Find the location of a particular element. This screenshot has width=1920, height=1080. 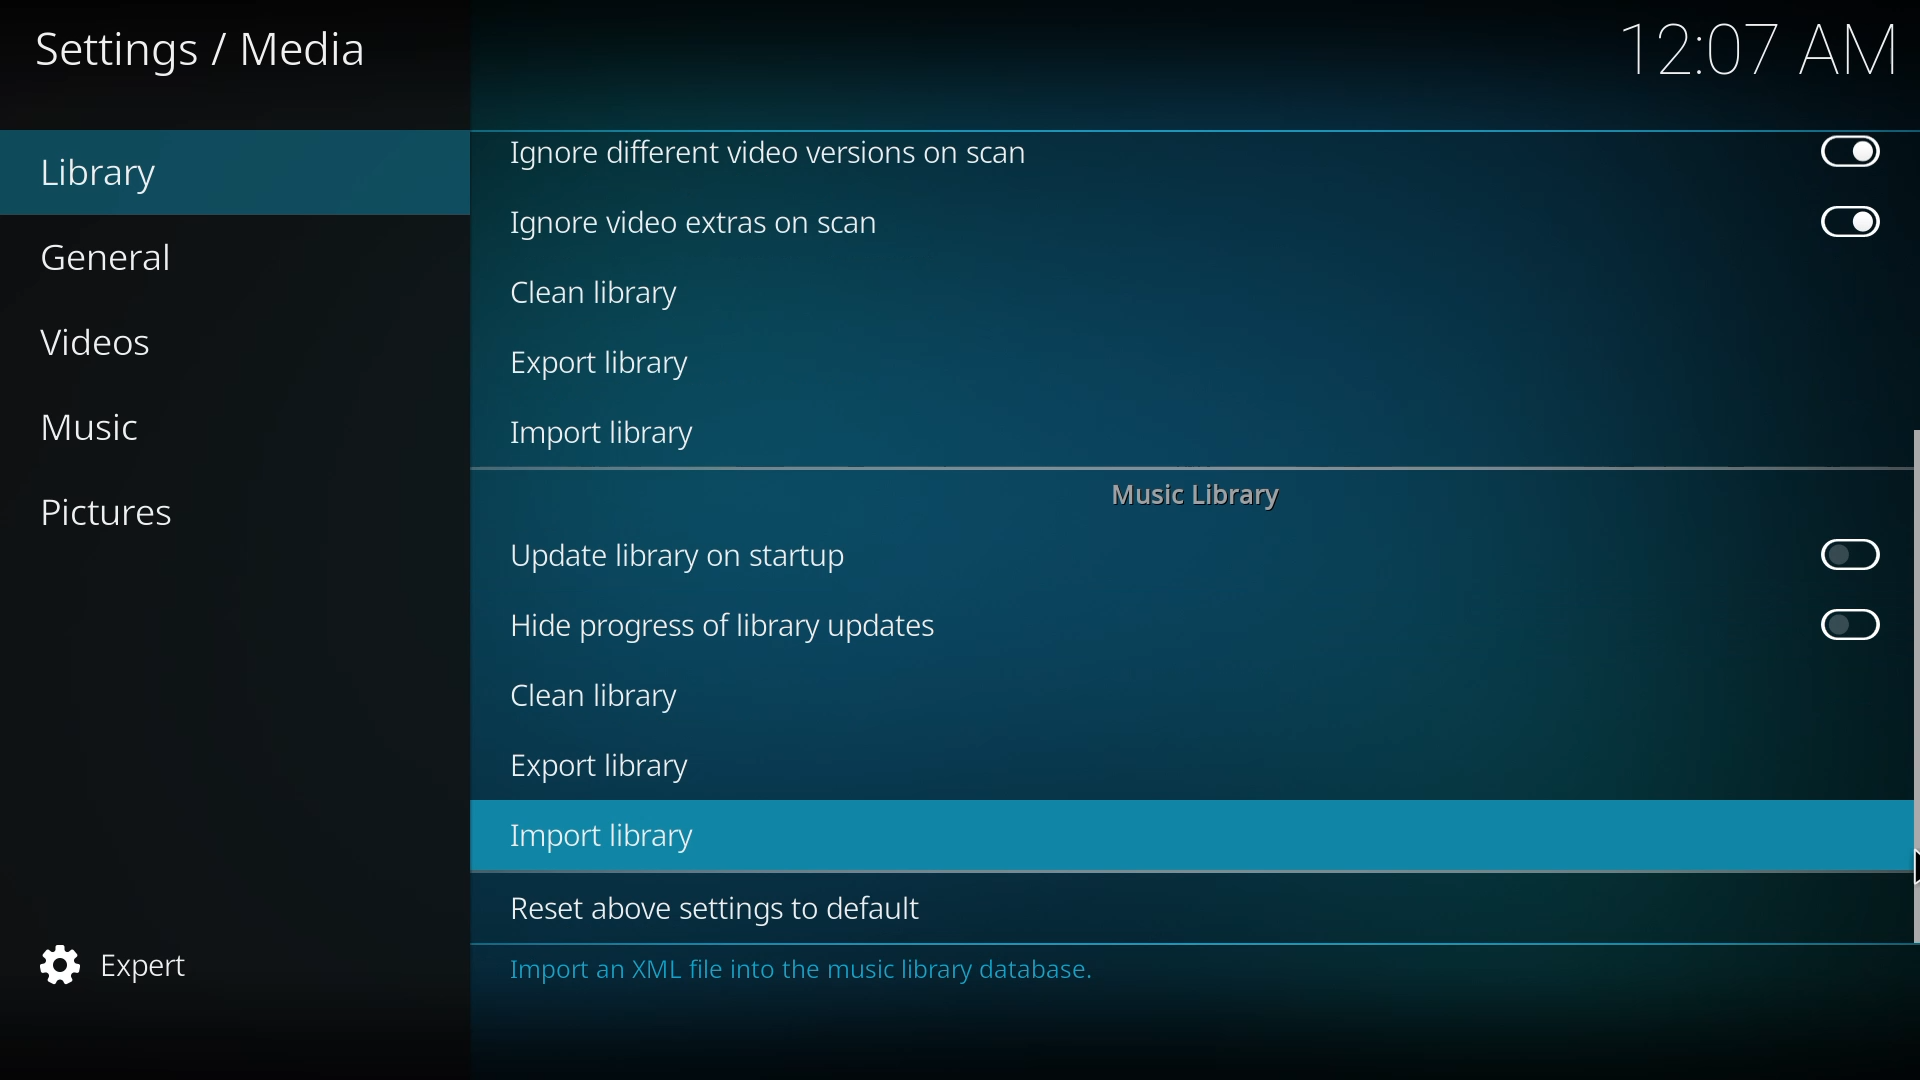

export is located at coordinates (606, 366).